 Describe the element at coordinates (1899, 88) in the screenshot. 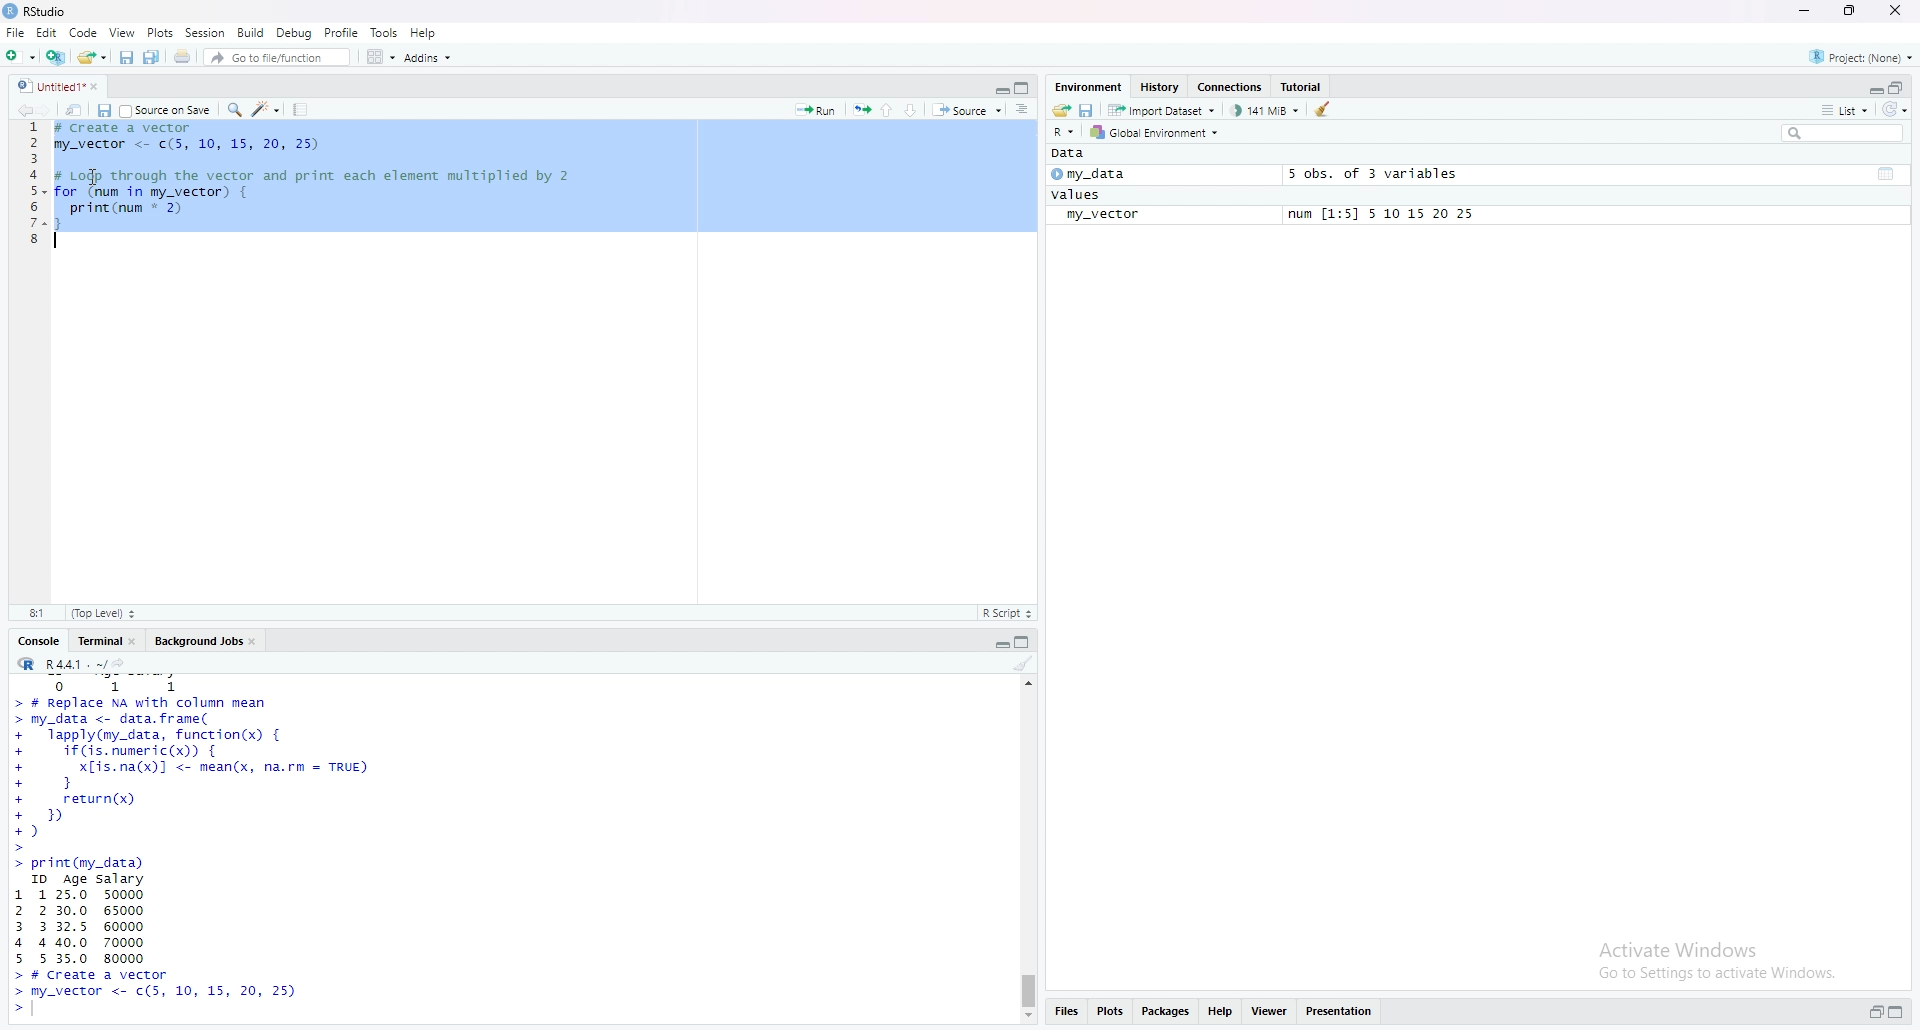

I see `collapse` at that location.